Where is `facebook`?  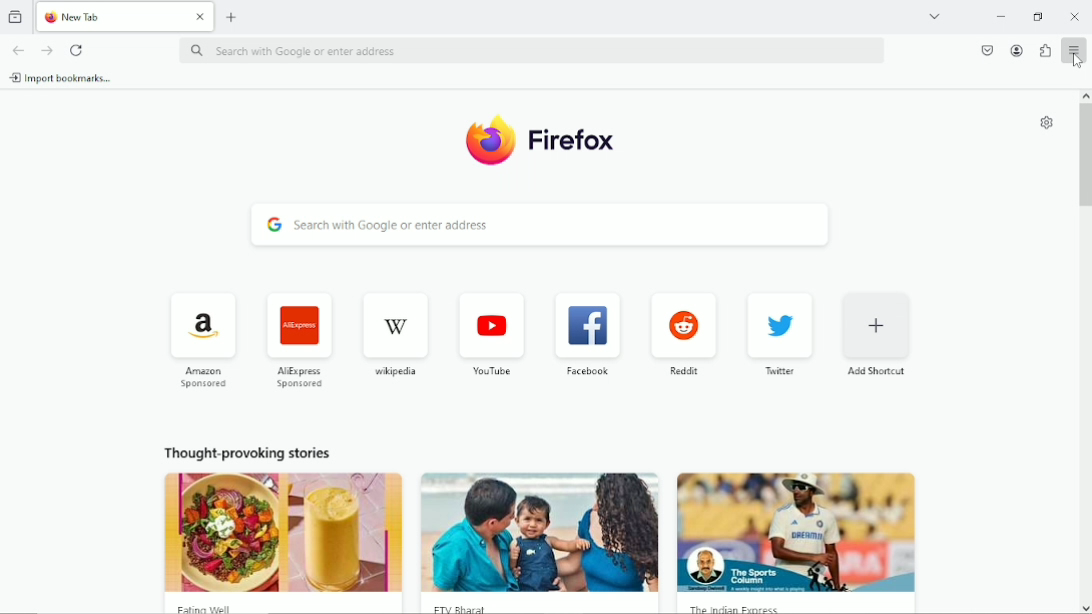 facebook is located at coordinates (586, 374).